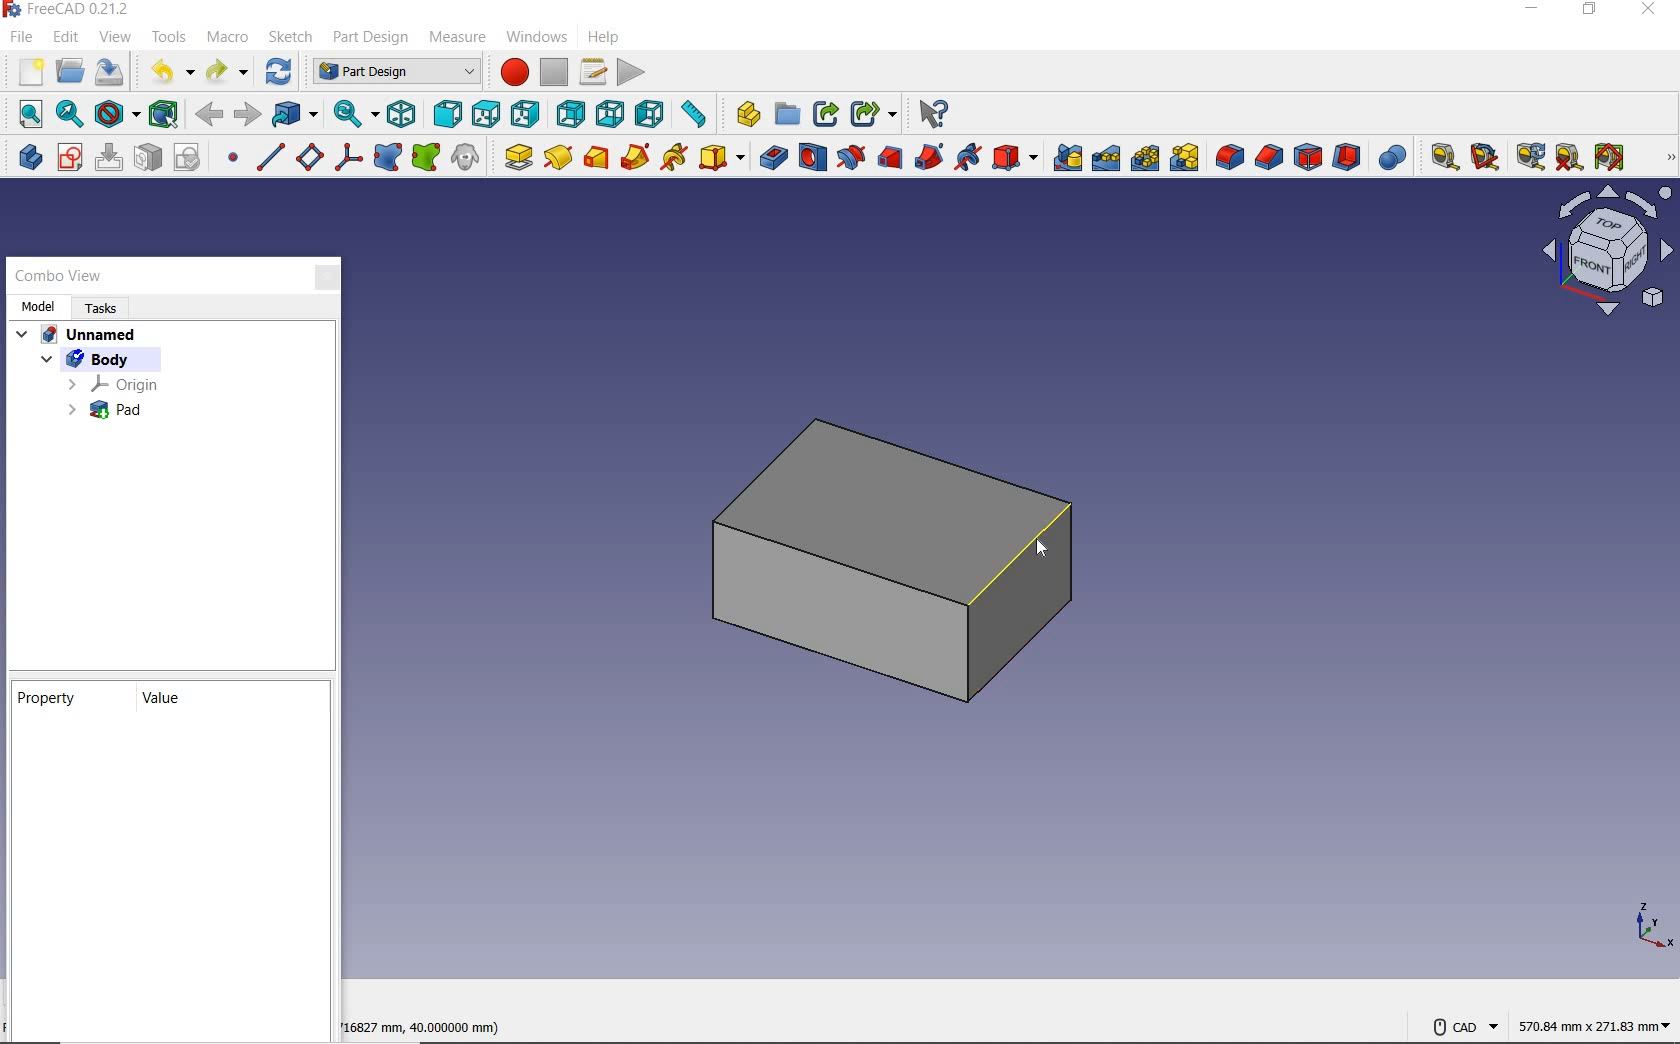  What do you see at coordinates (485, 113) in the screenshot?
I see `top` at bounding box center [485, 113].